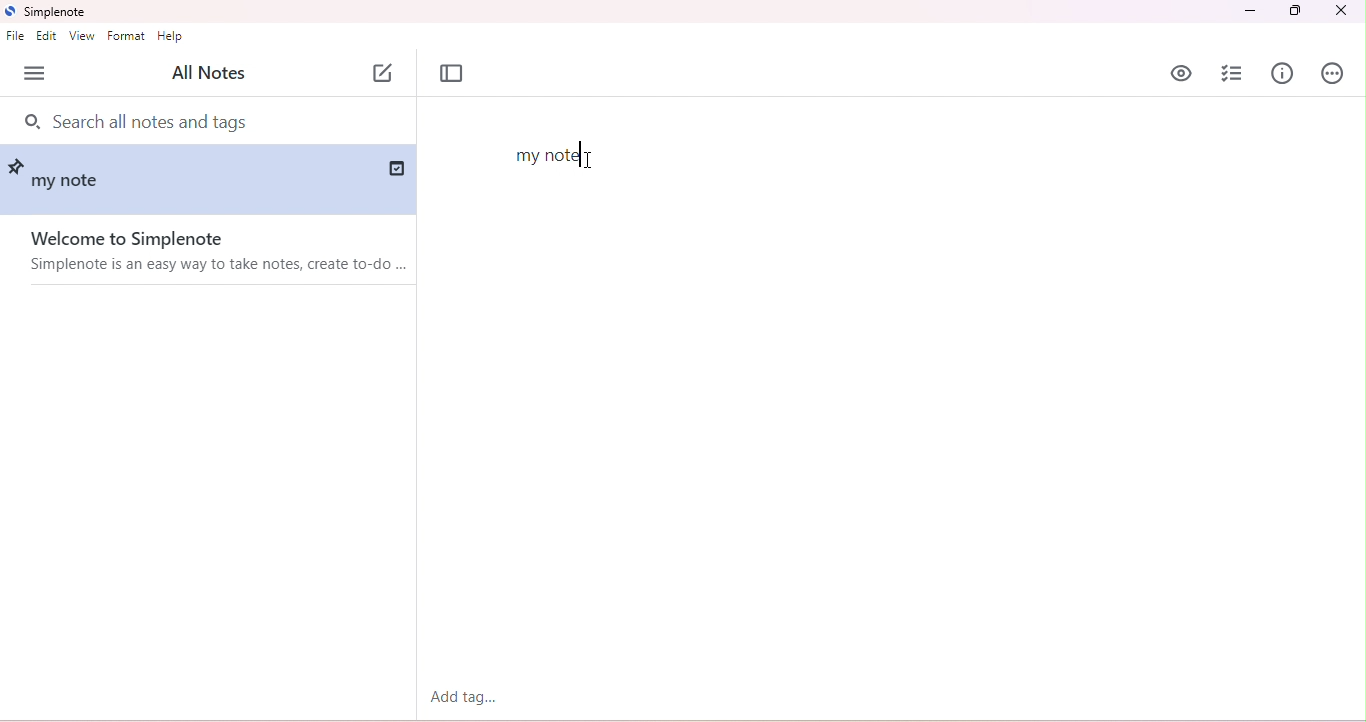  Describe the element at coordinates (71, 184) in the screenshot. I see `my note` at that location.